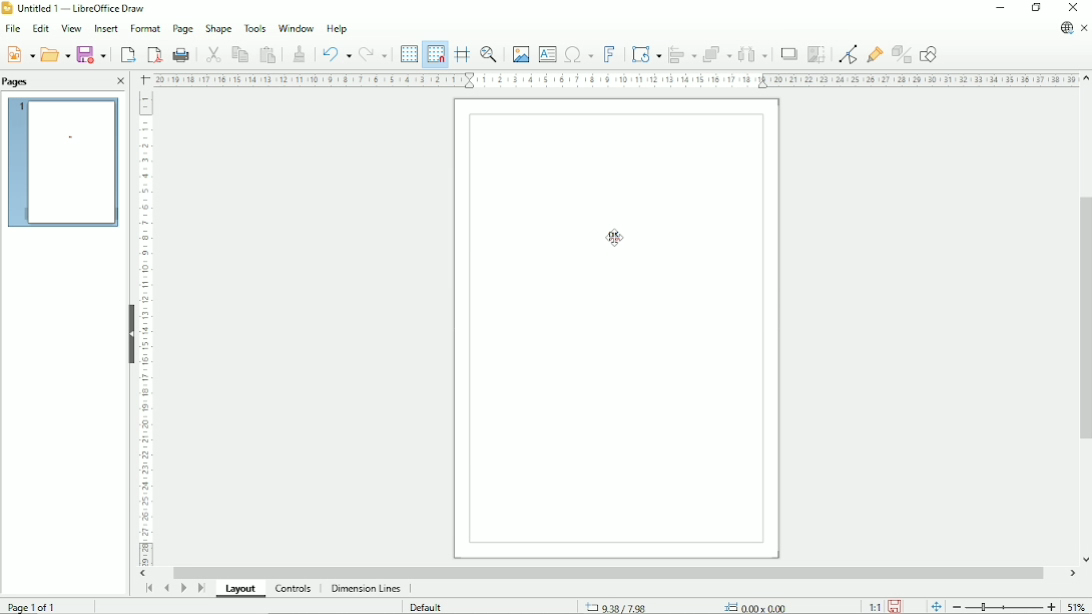 Image resolution: width=1092 pixels, height=614 pixels. Describe the element at coordinates (336, 28) in the screenshot. I see `Help` at that location.